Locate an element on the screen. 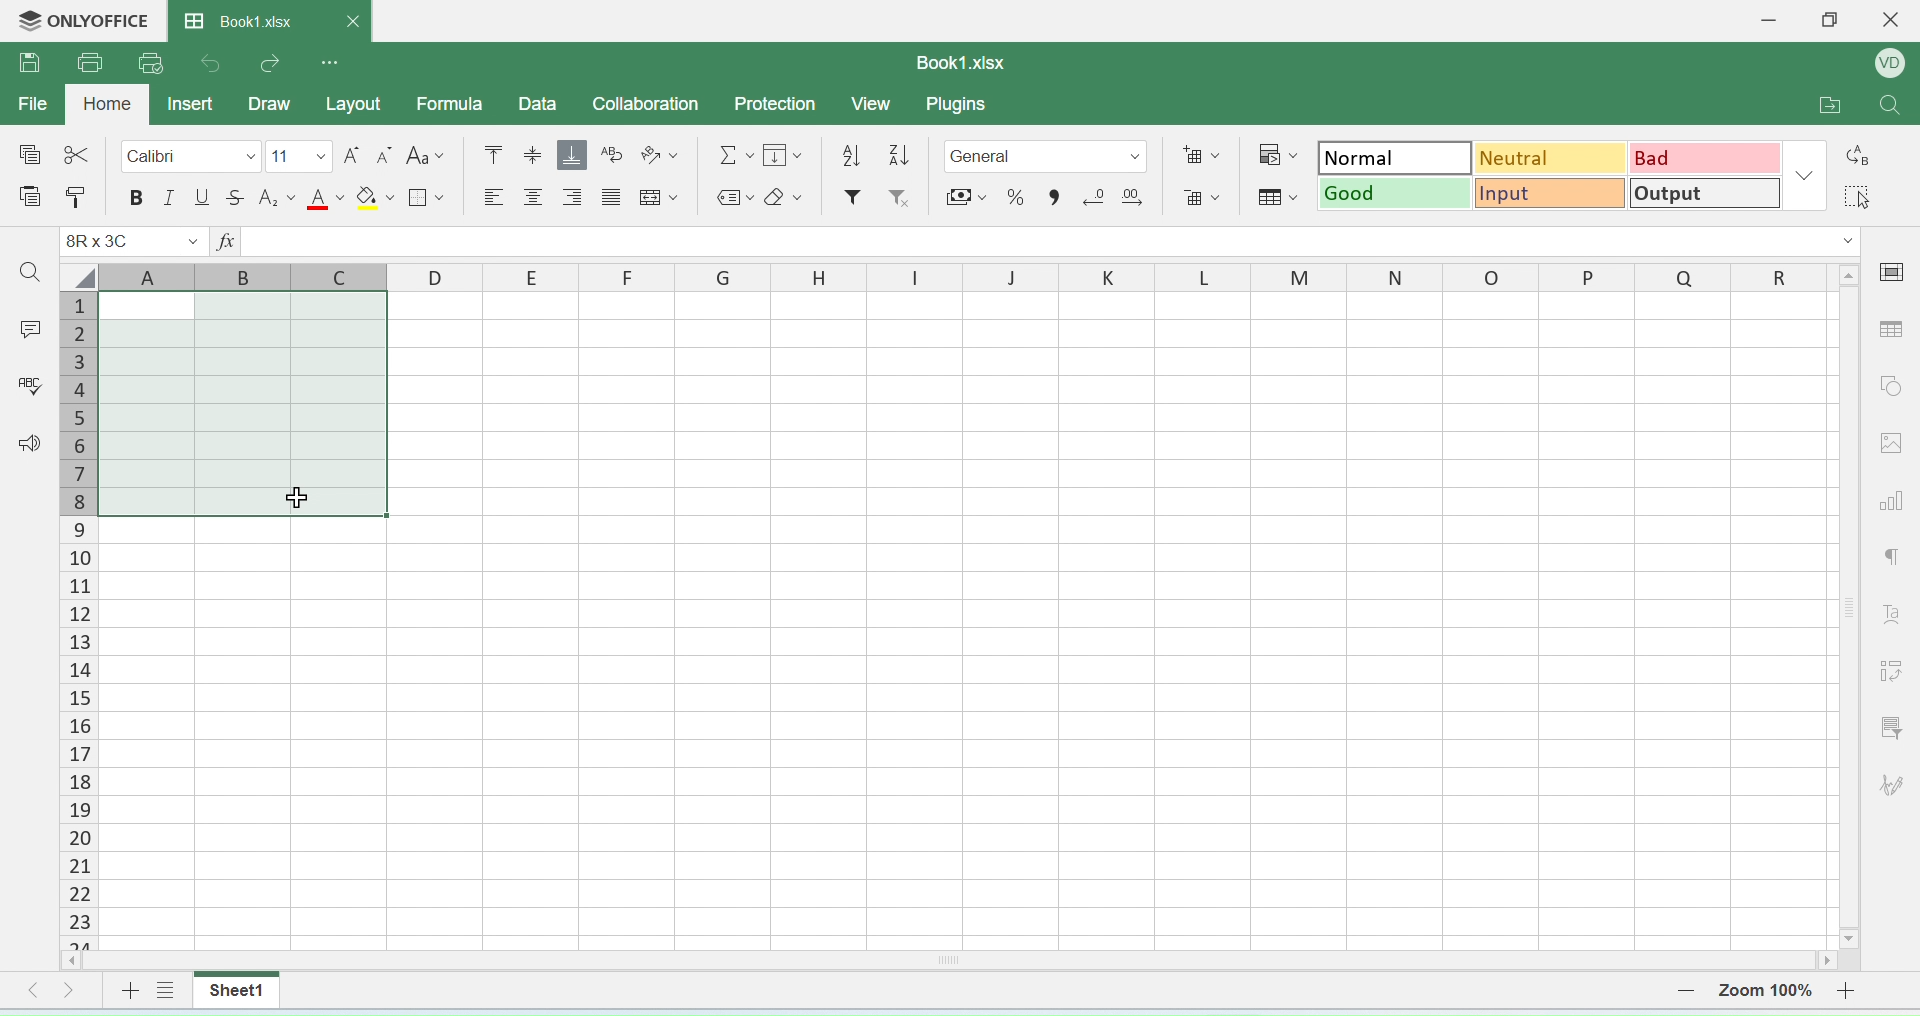 The image size is (1920, 1016). replace is located at coordinates (1861, 158).